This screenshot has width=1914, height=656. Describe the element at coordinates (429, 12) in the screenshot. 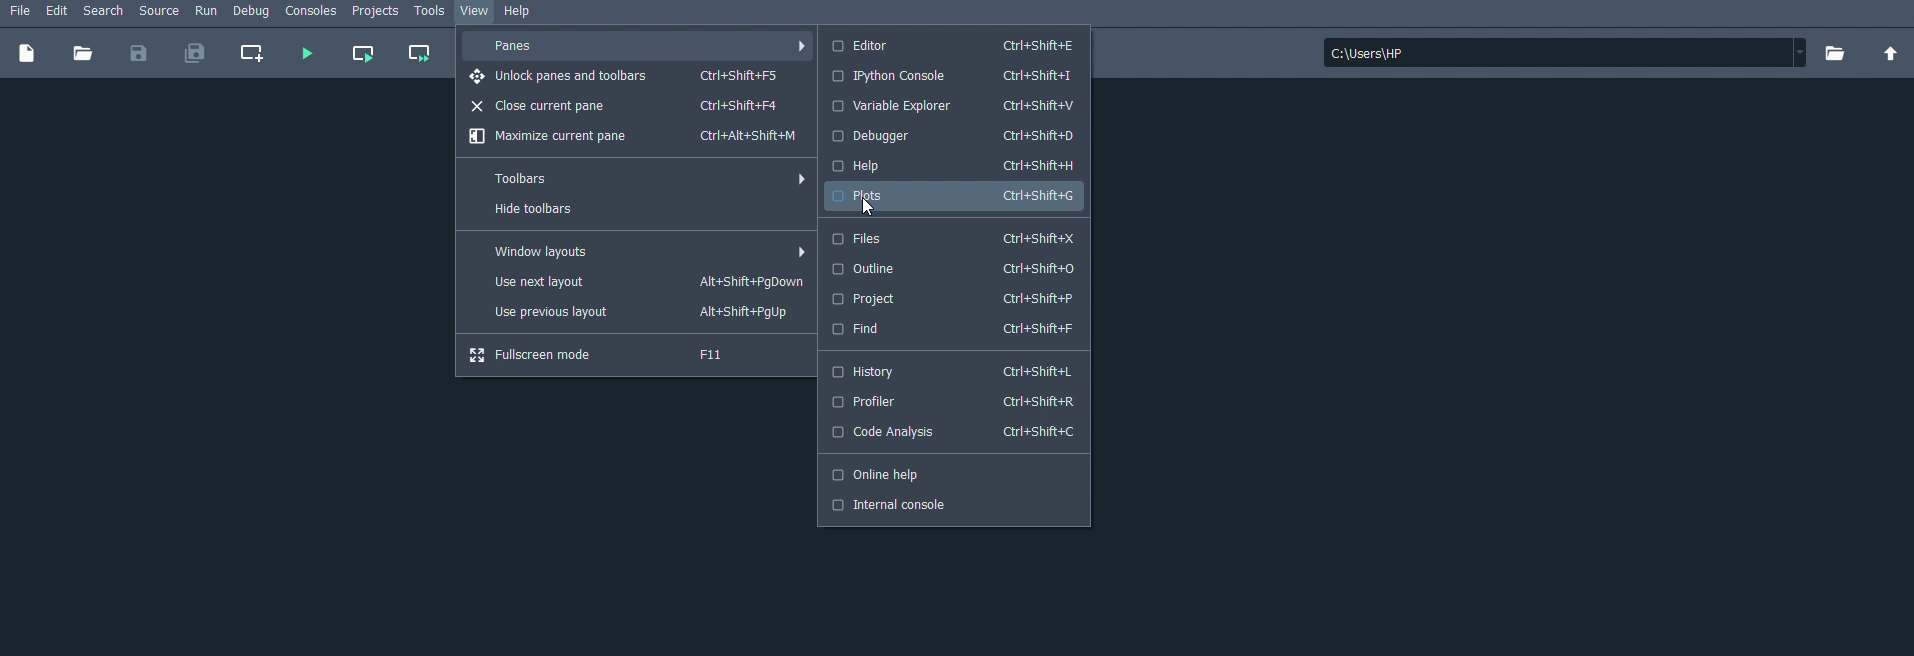

I see `Tools` at that location.